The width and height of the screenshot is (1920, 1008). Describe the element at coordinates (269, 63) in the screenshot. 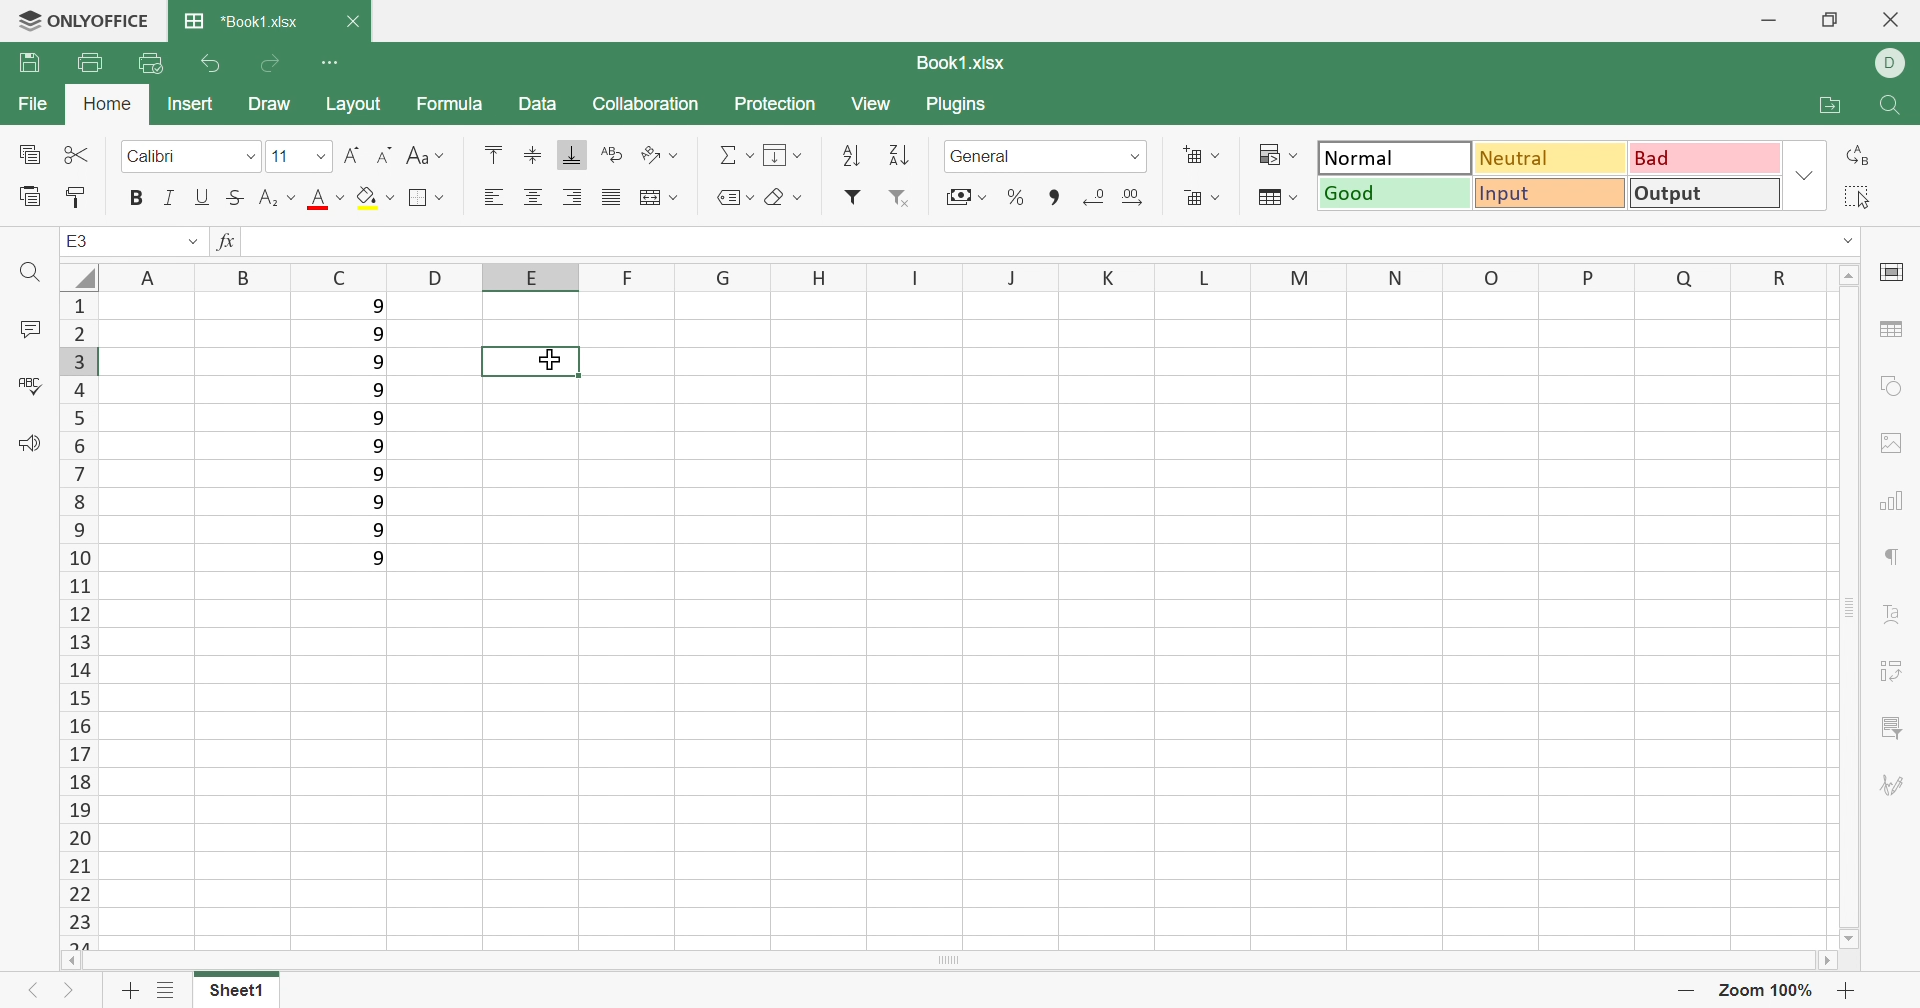

I see `Redo` at that location.